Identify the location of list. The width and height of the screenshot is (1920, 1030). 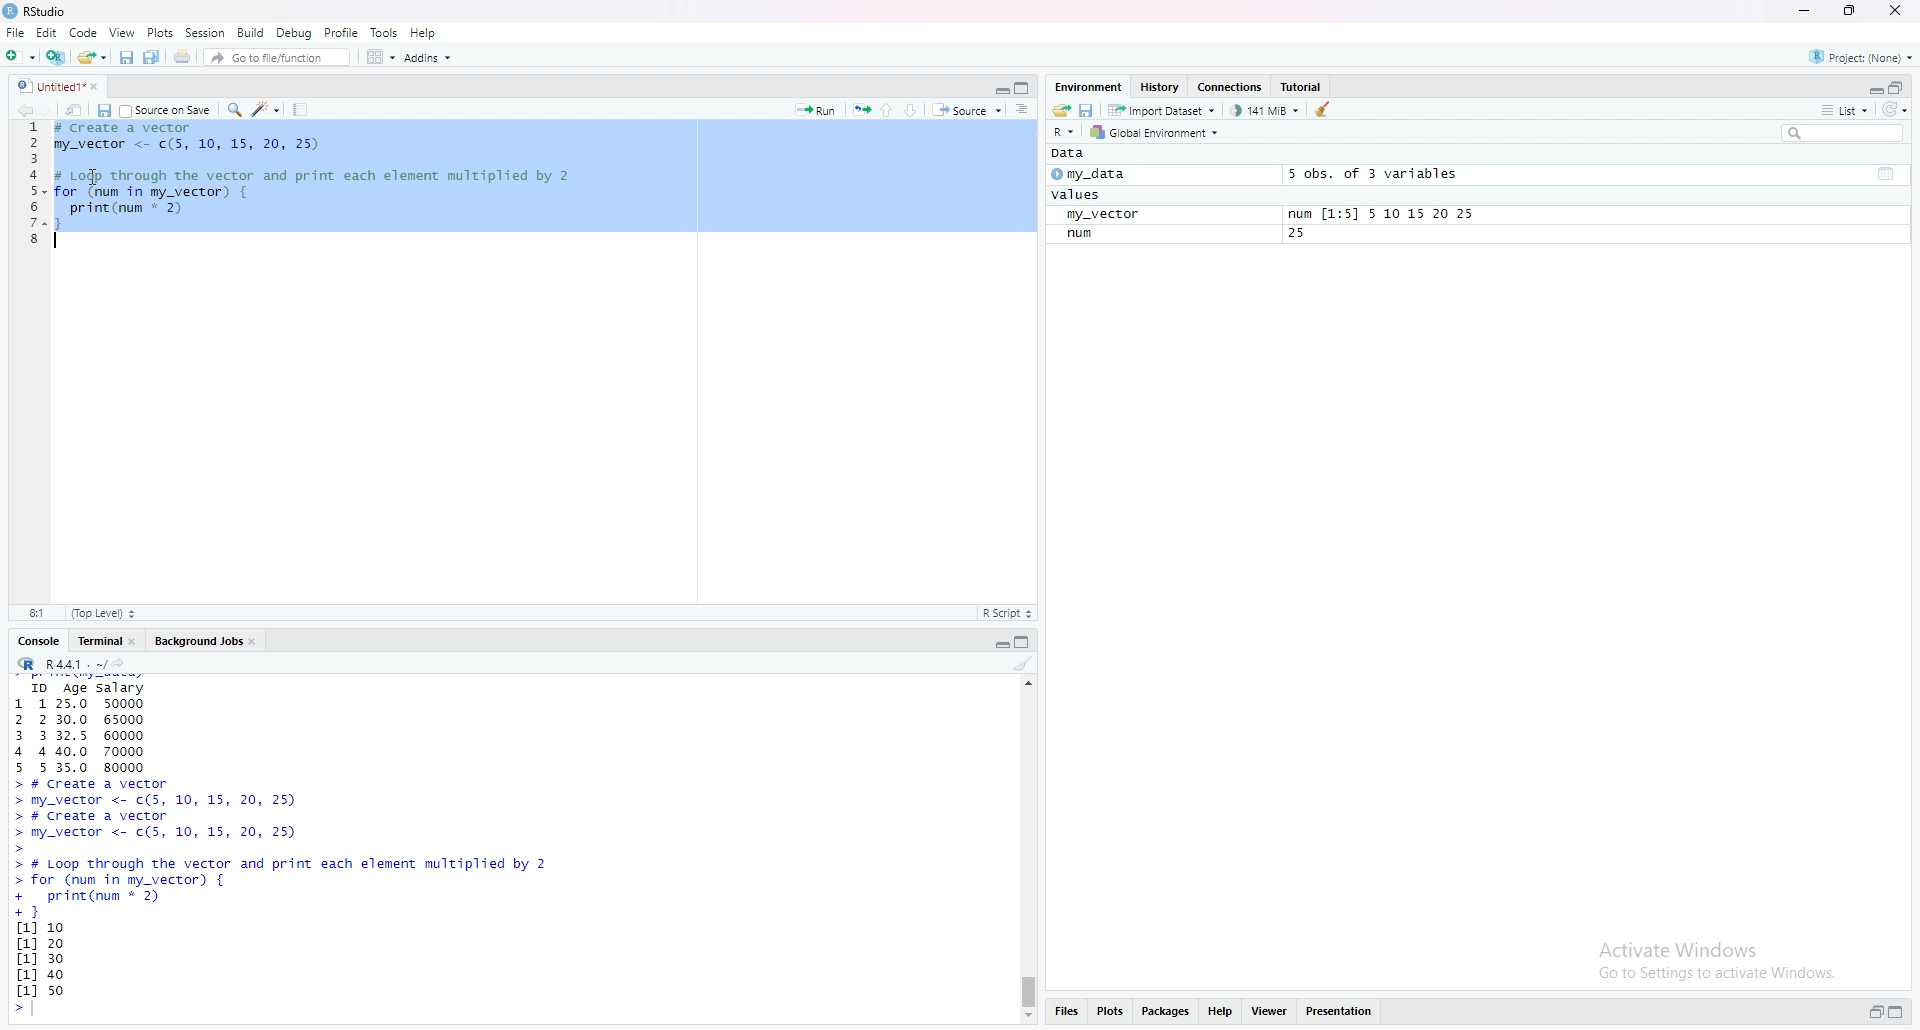
(1845, 112).